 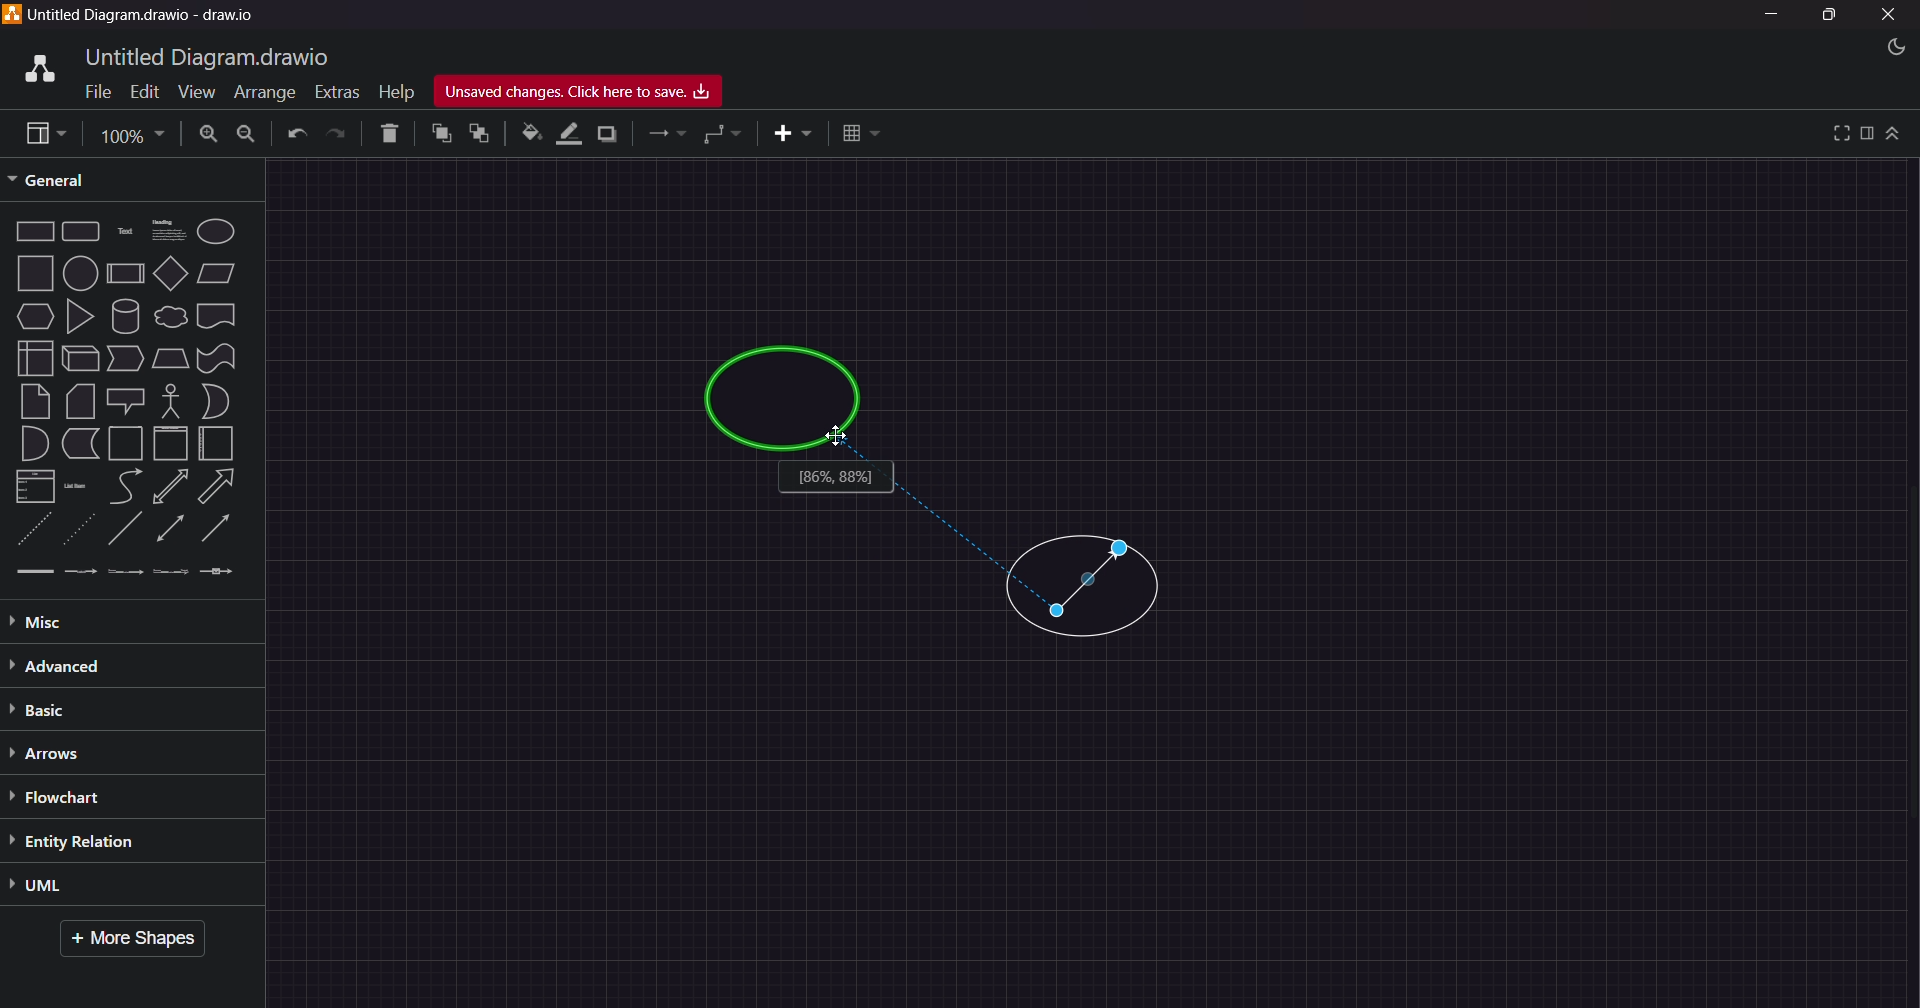 What do you see at coordinates (260, 94) in the screenshot?
I see `Arrange` at bounding box center [260, 94].